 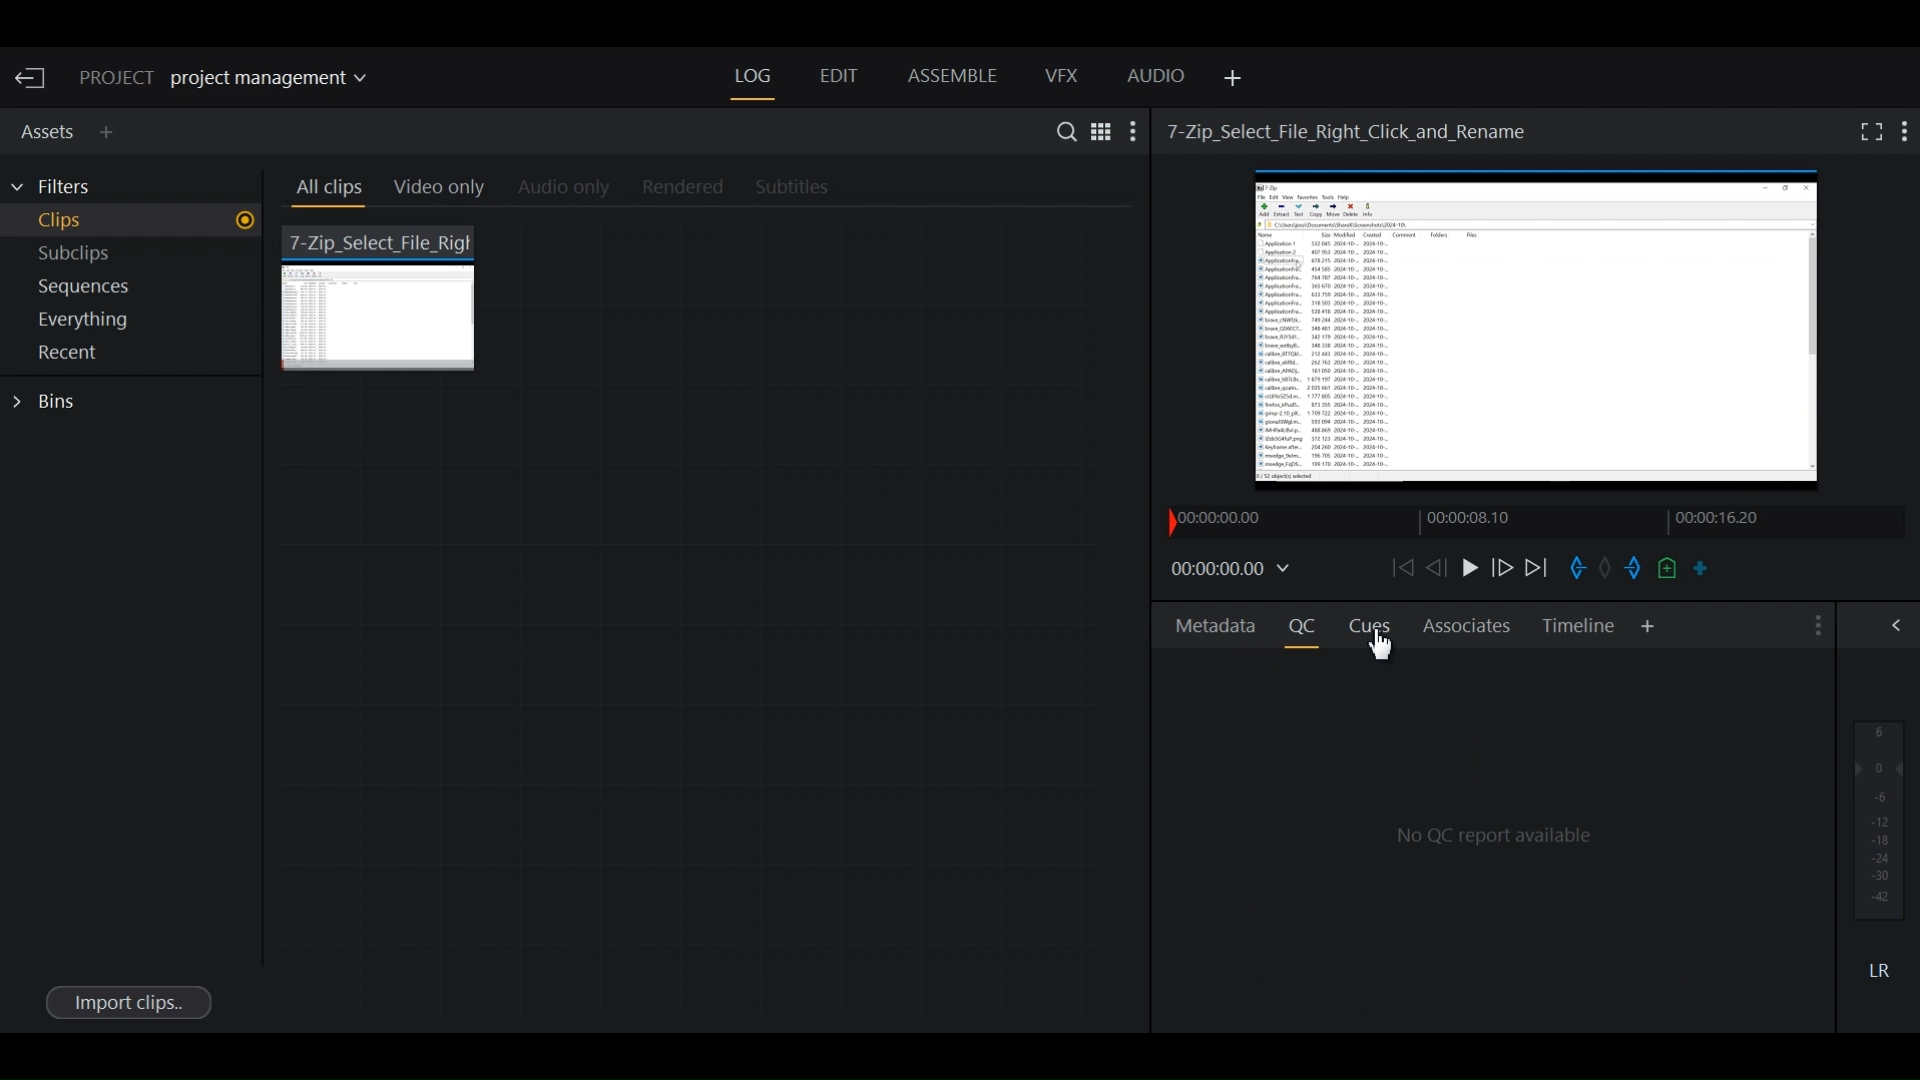 What do you see at coordinates (1540, 335) in the screenshot?
I see `Media Viewer` at bounding box center [1540, 335].